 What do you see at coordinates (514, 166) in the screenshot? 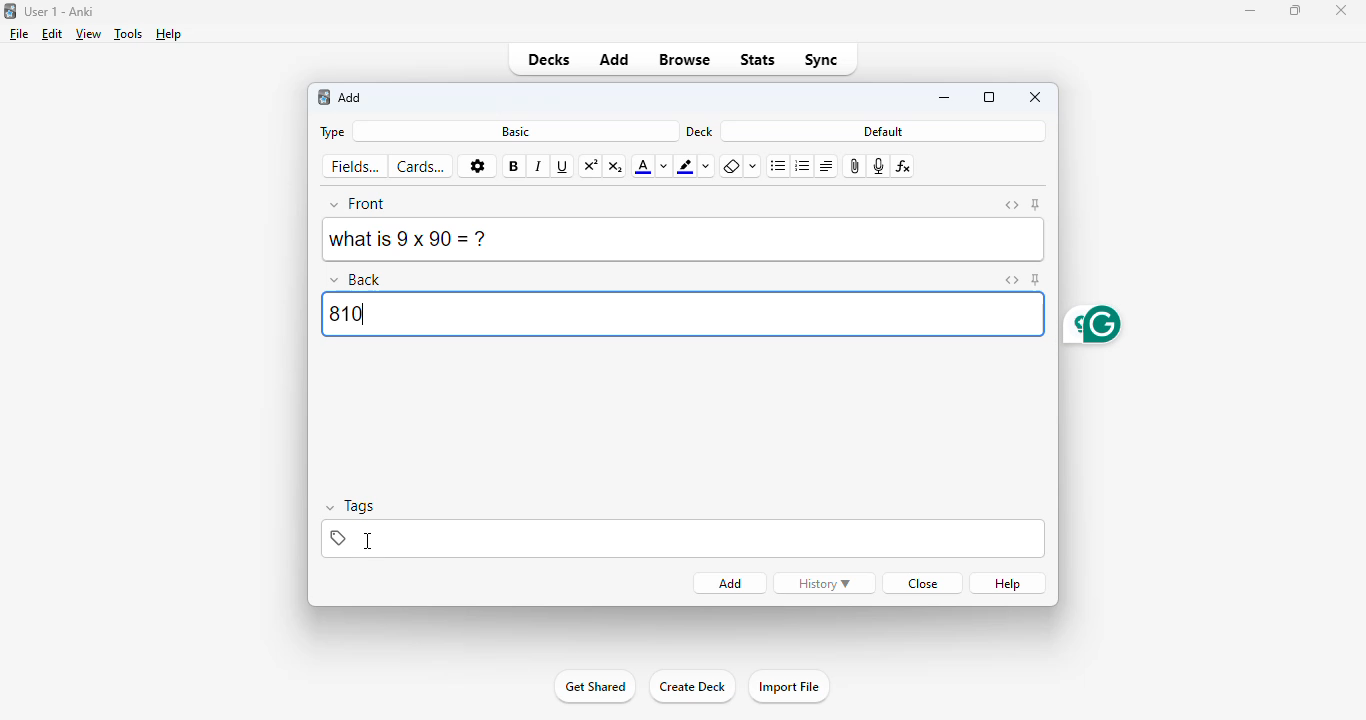
I see `bold` at bounding box center [514, 166].